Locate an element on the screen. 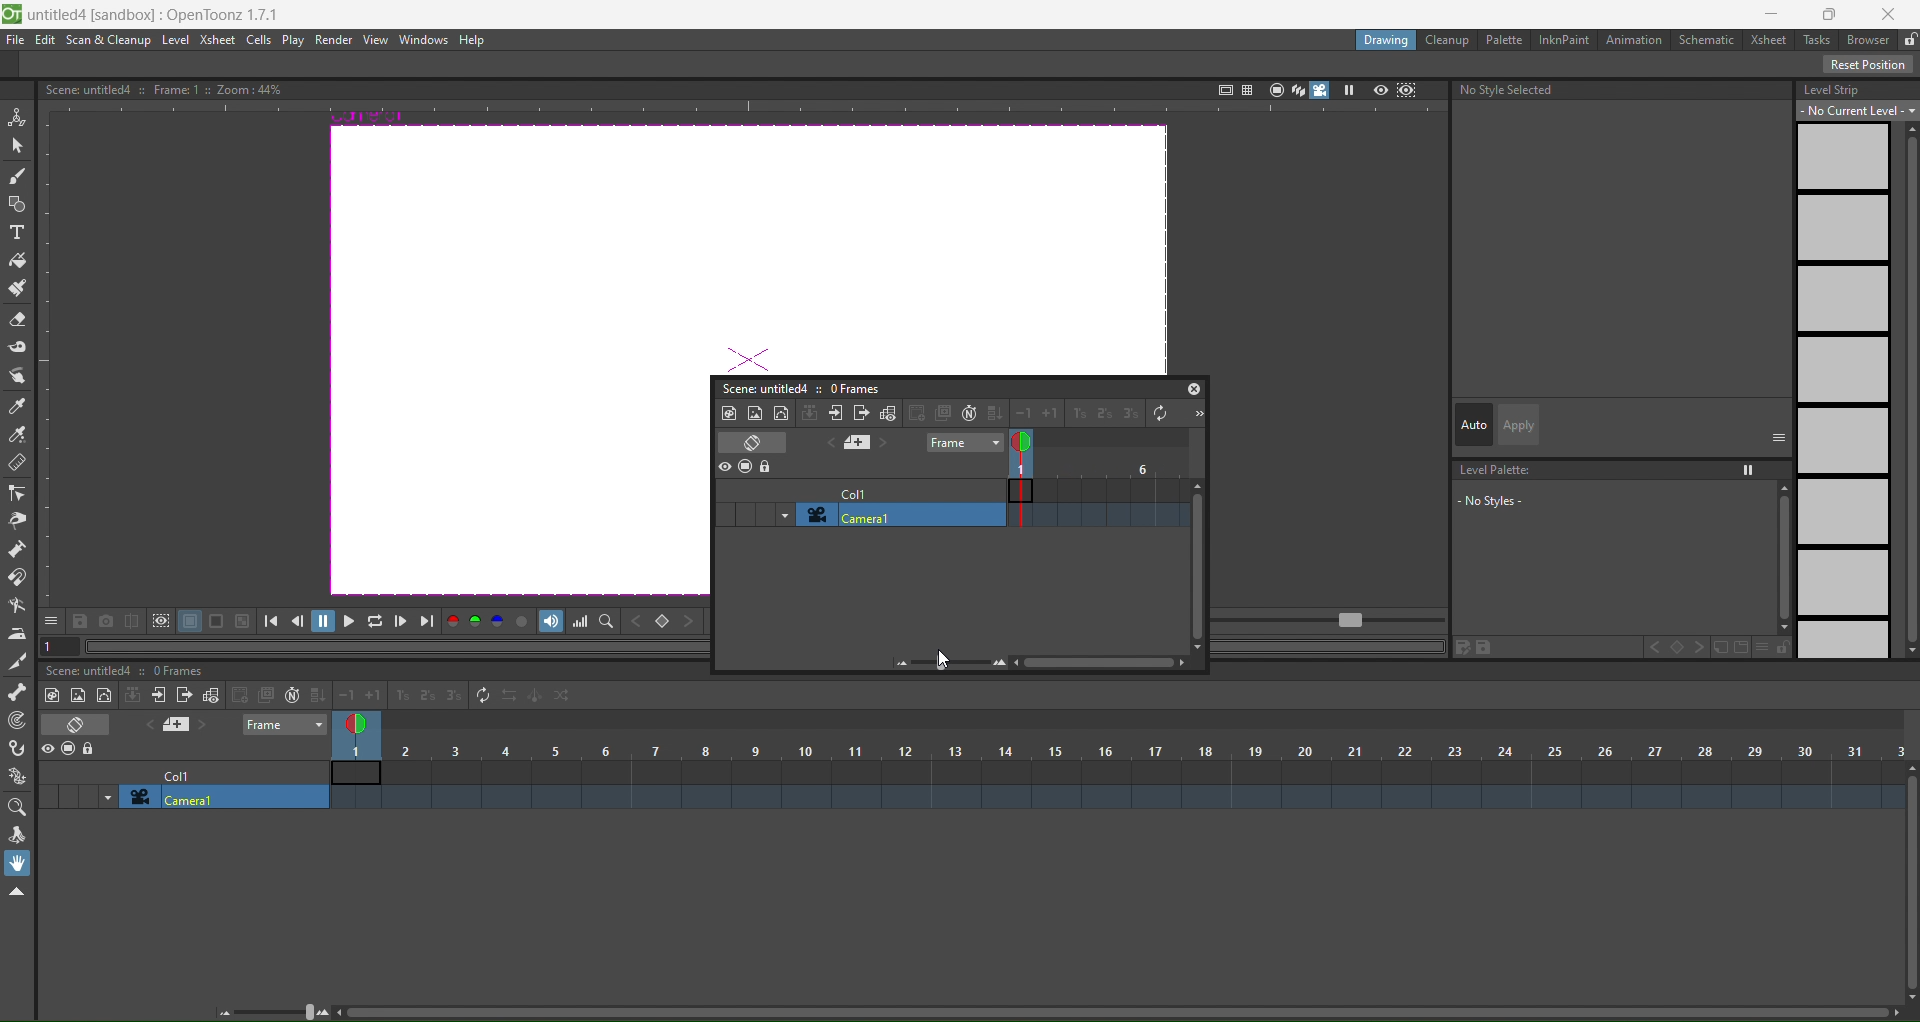 Image resolution: width=1920 pixels, height=1022 pixels. skeleton tool is located at coordinates (18, 691).